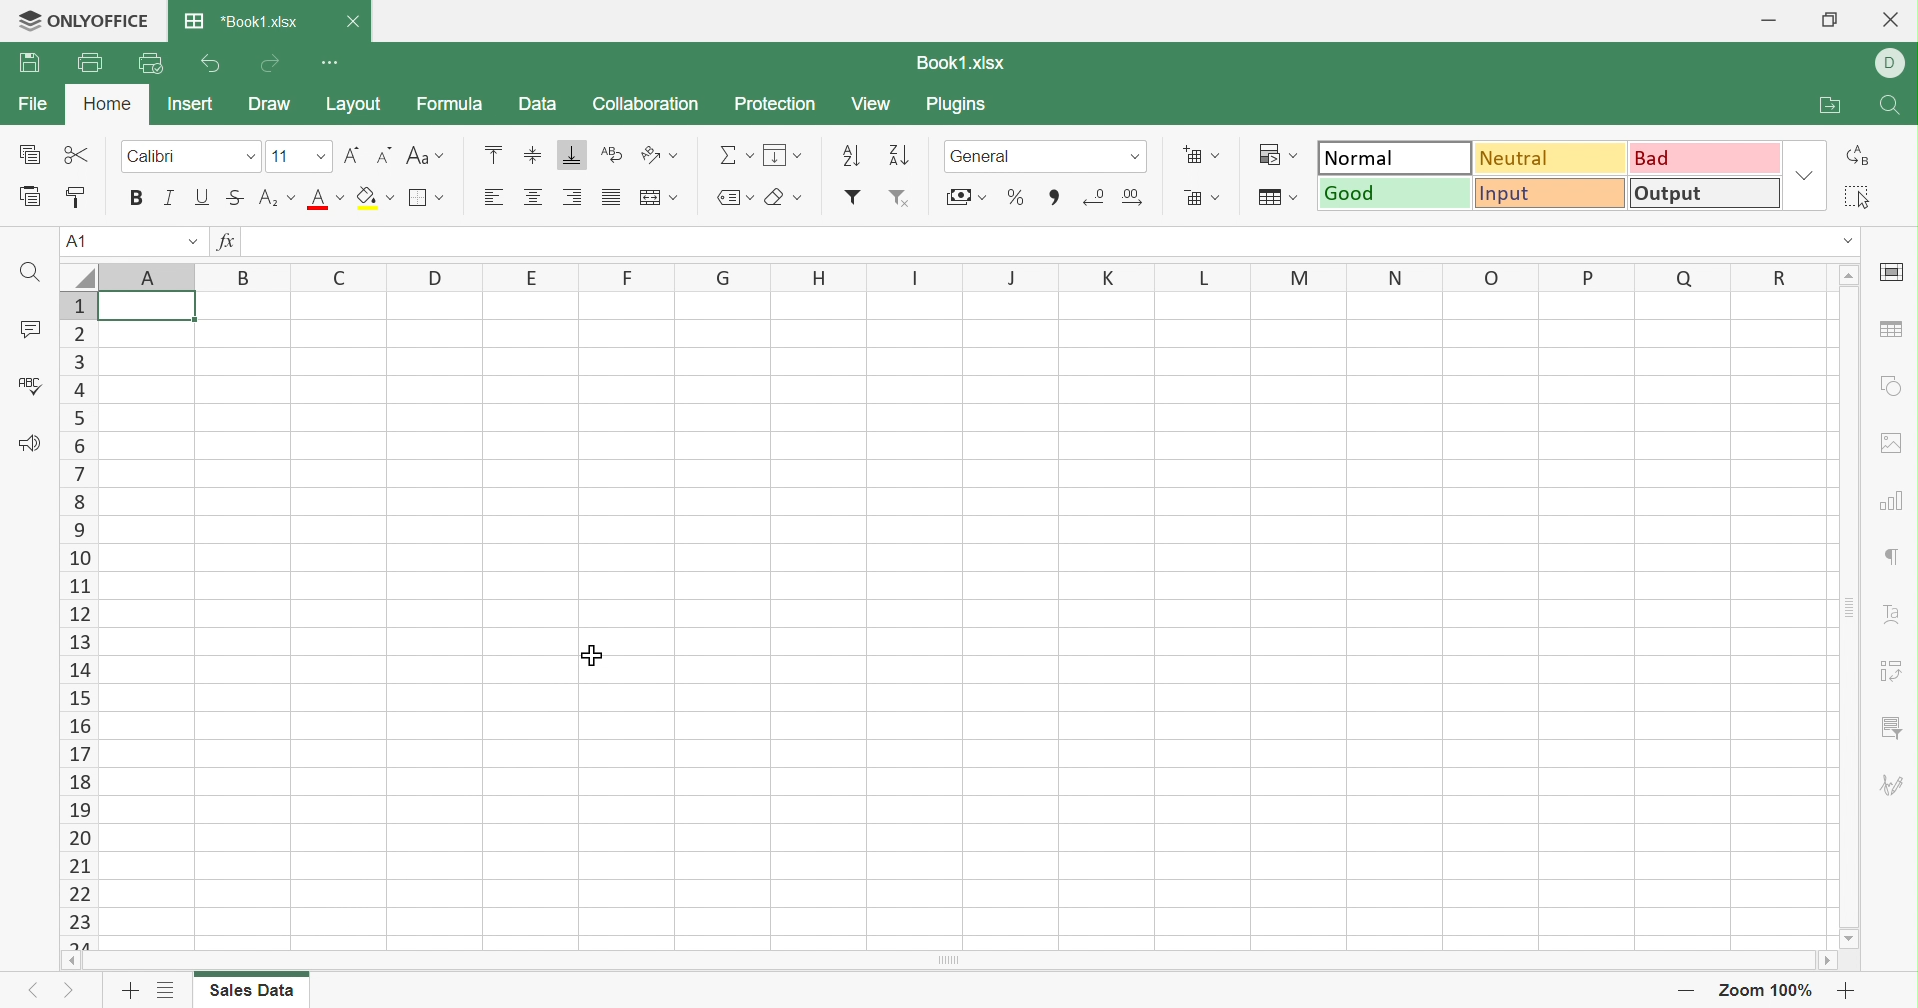 Image resolution: width=1918 pixels, height=1008 pixels. I want to click on Align Right, so click(573, 199).